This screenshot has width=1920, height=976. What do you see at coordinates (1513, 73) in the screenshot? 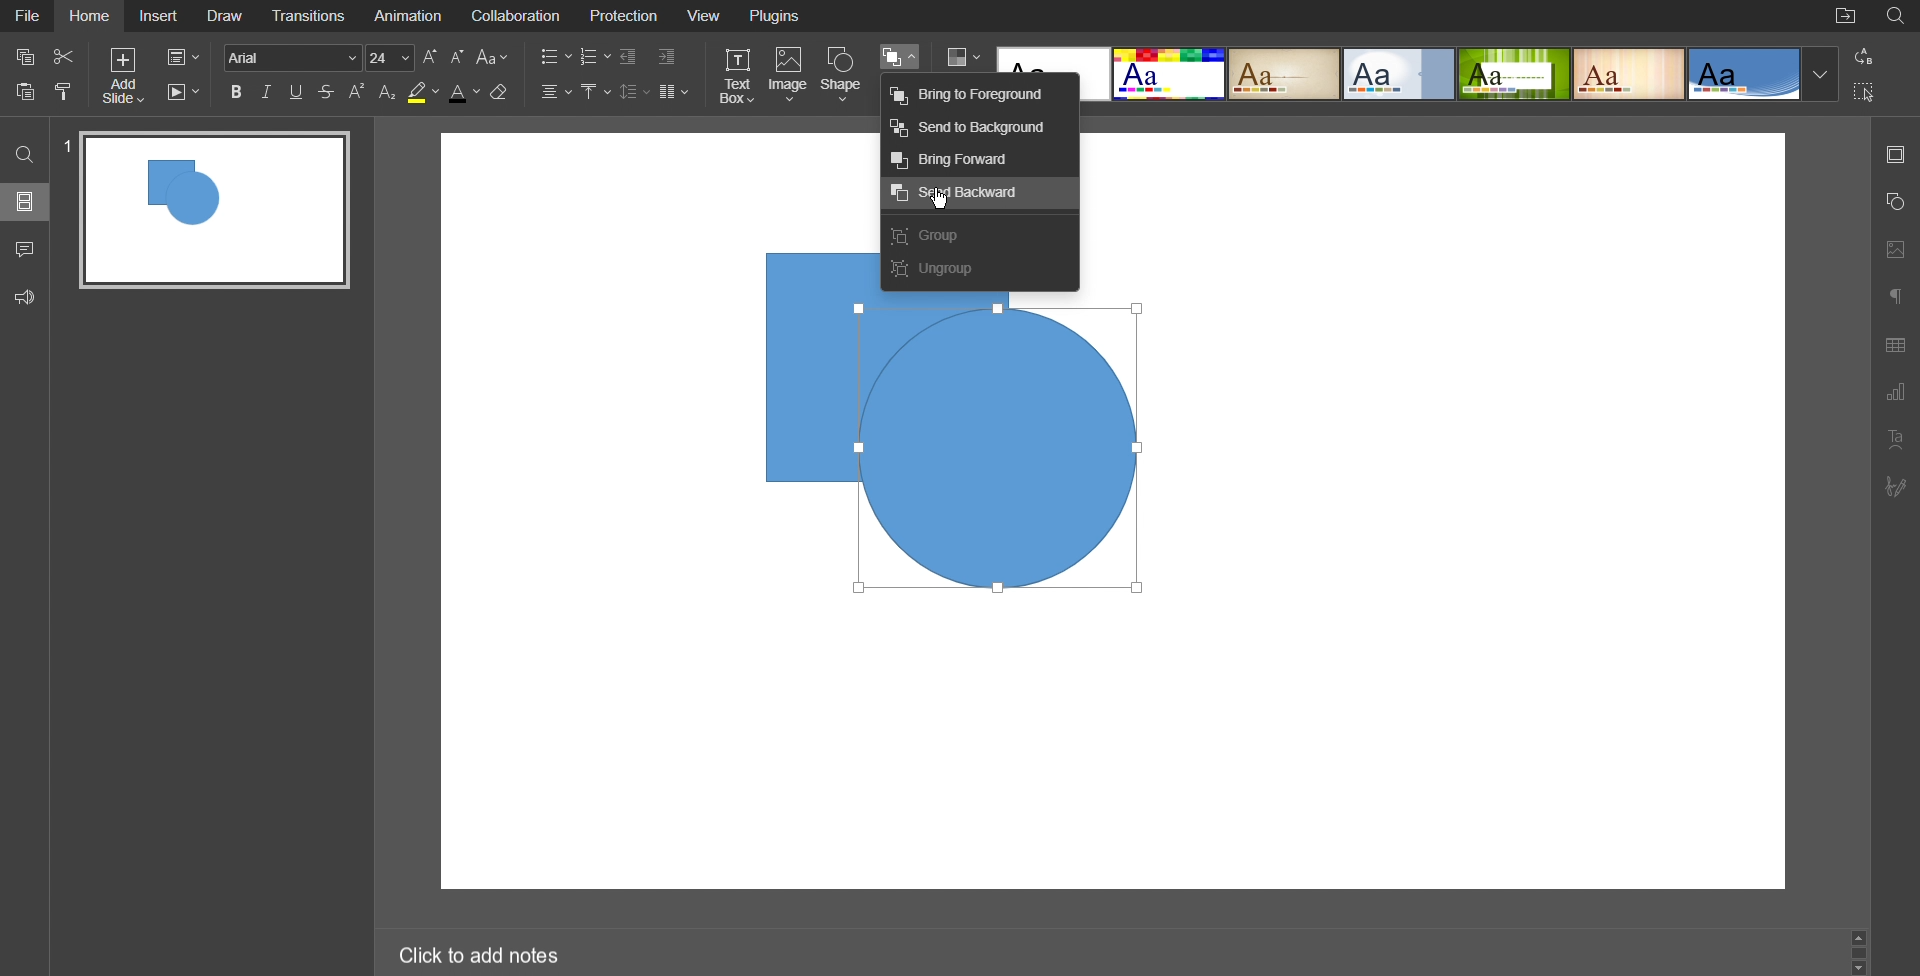
I see `Green Leaf` at bounding box center [1513, 73].